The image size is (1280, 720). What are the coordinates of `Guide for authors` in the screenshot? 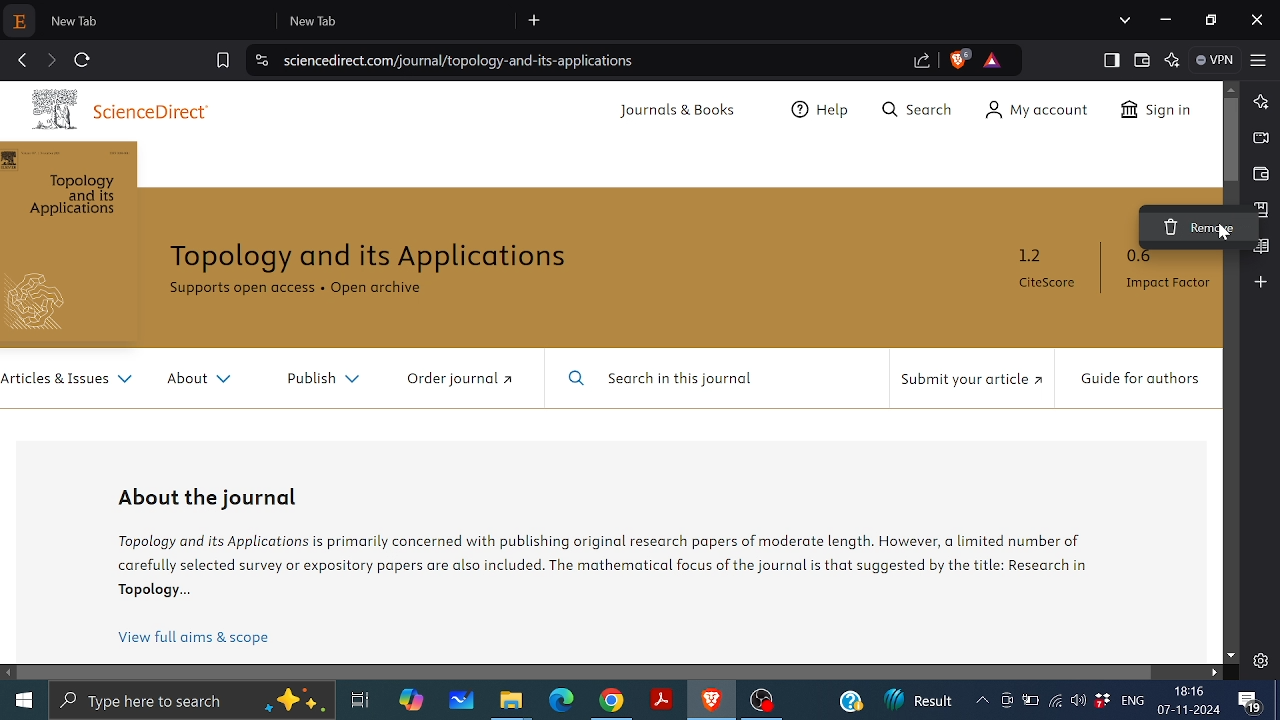 It's located at (1137, 379).